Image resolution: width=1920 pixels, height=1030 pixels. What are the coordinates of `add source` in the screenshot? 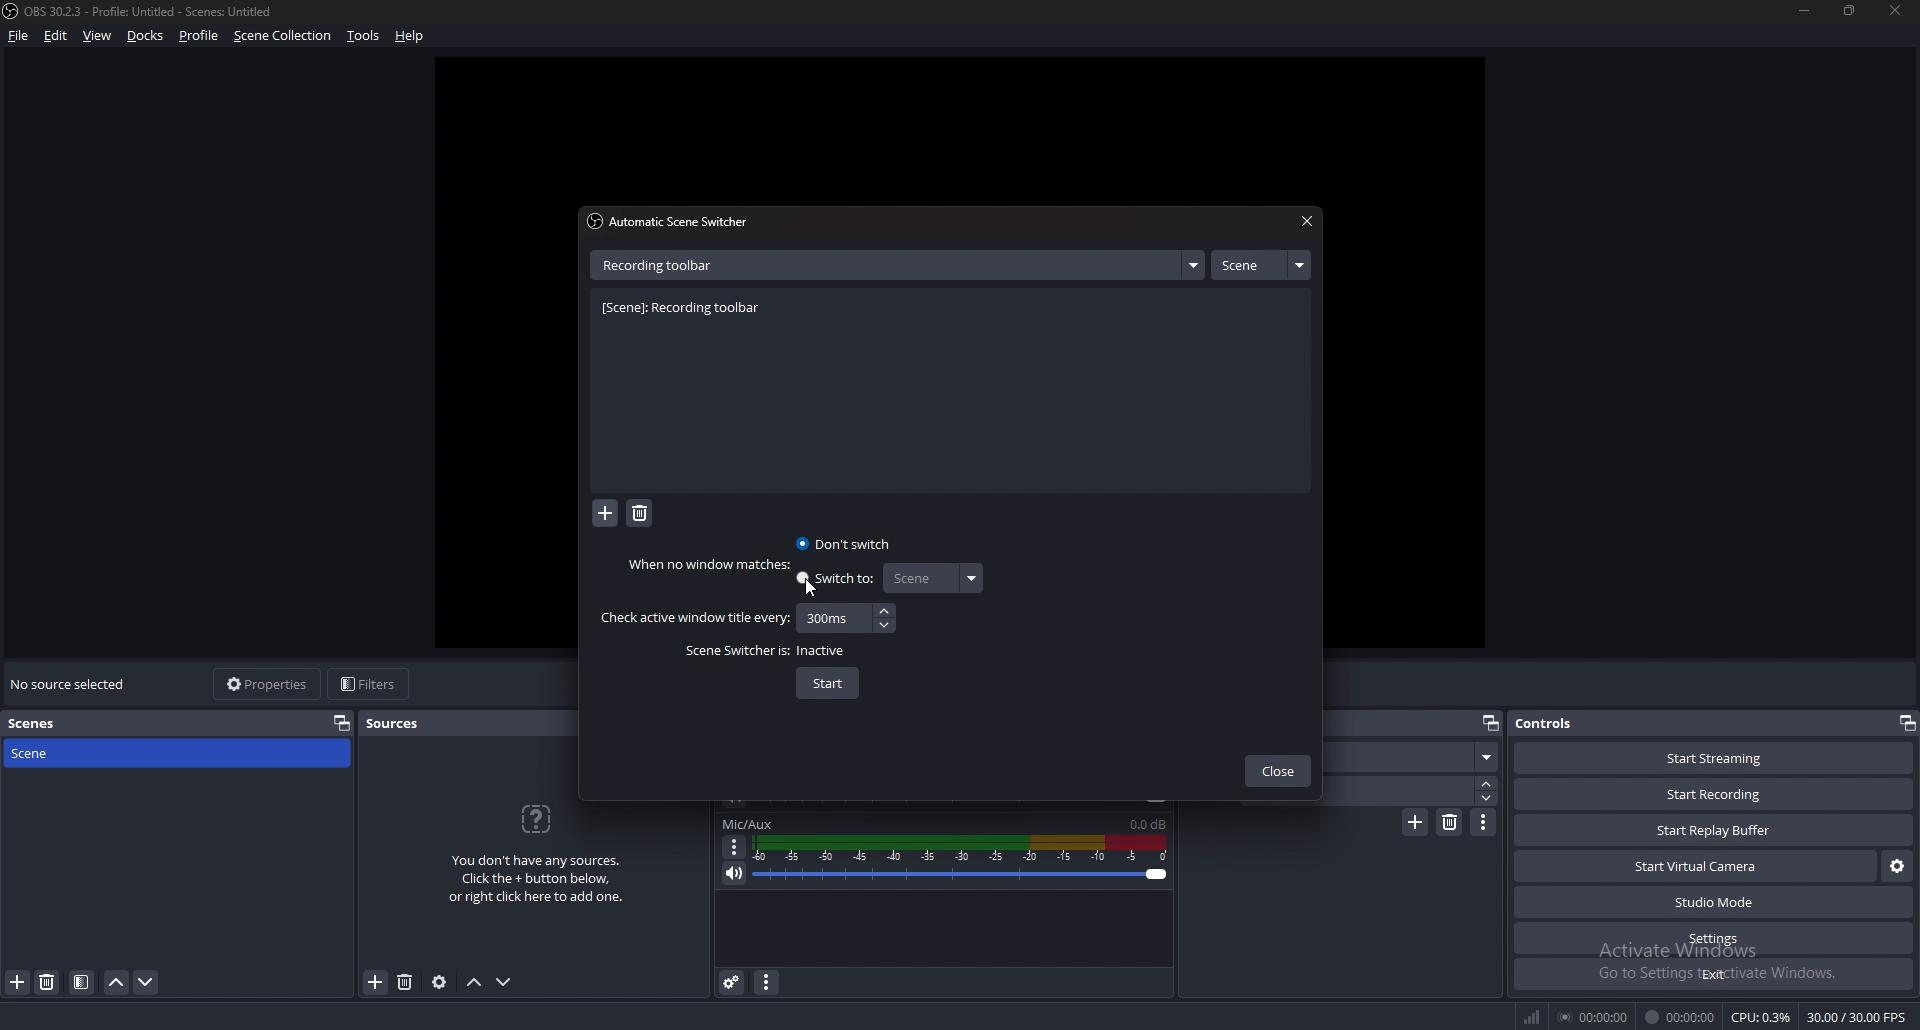 It's located at (376, 983).